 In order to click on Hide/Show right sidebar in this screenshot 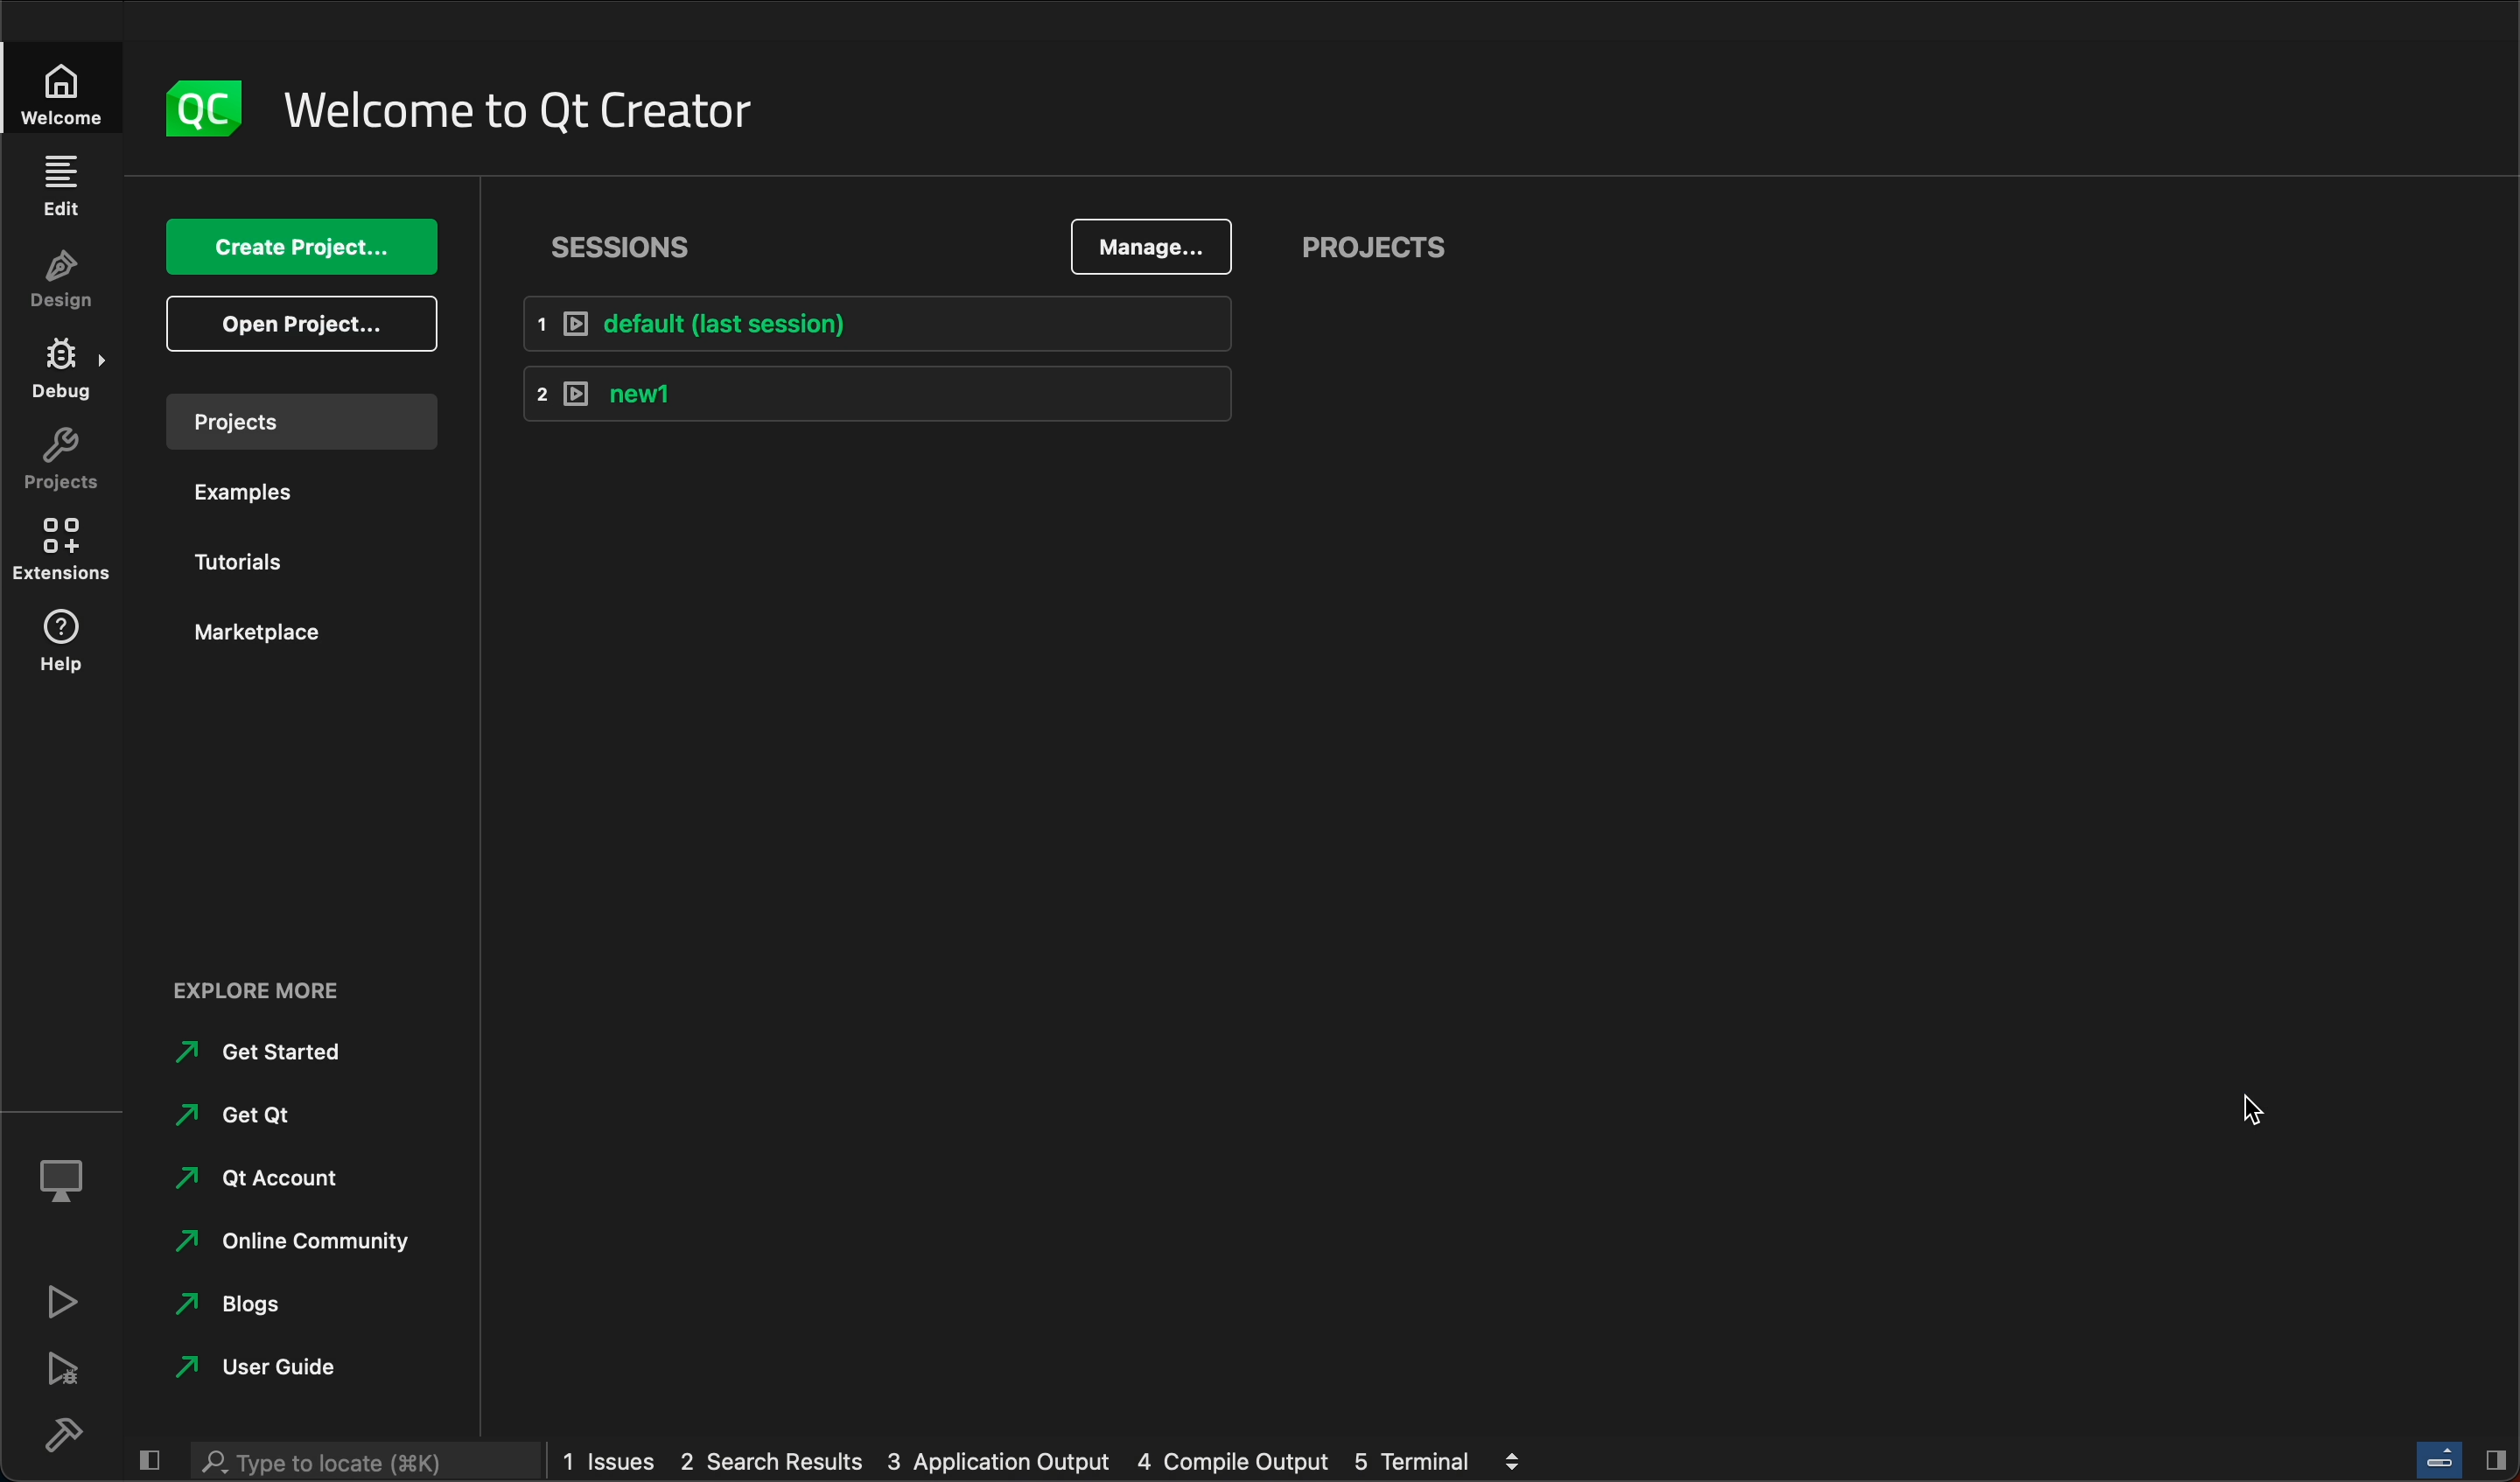, I will do `click(2494, 1456)`.